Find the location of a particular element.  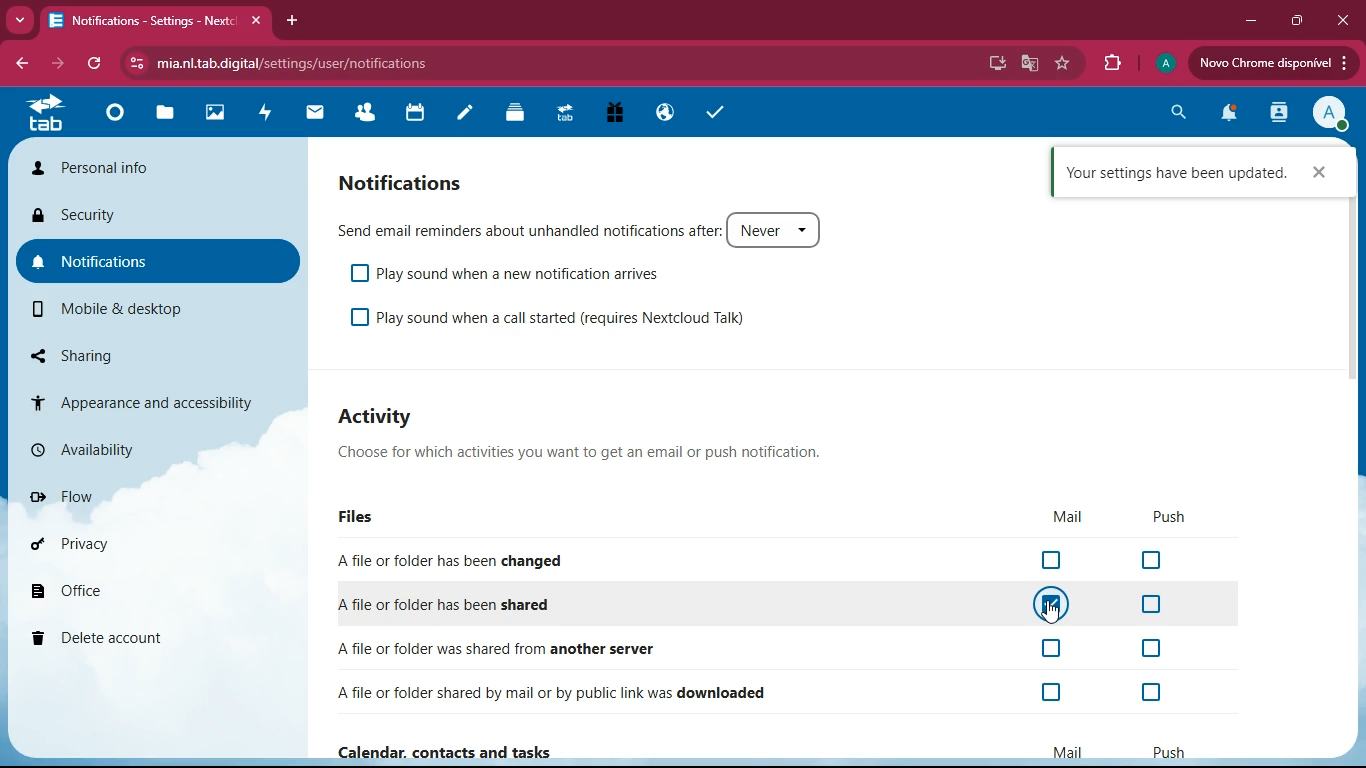

on is located at coordinates (1058, 605).